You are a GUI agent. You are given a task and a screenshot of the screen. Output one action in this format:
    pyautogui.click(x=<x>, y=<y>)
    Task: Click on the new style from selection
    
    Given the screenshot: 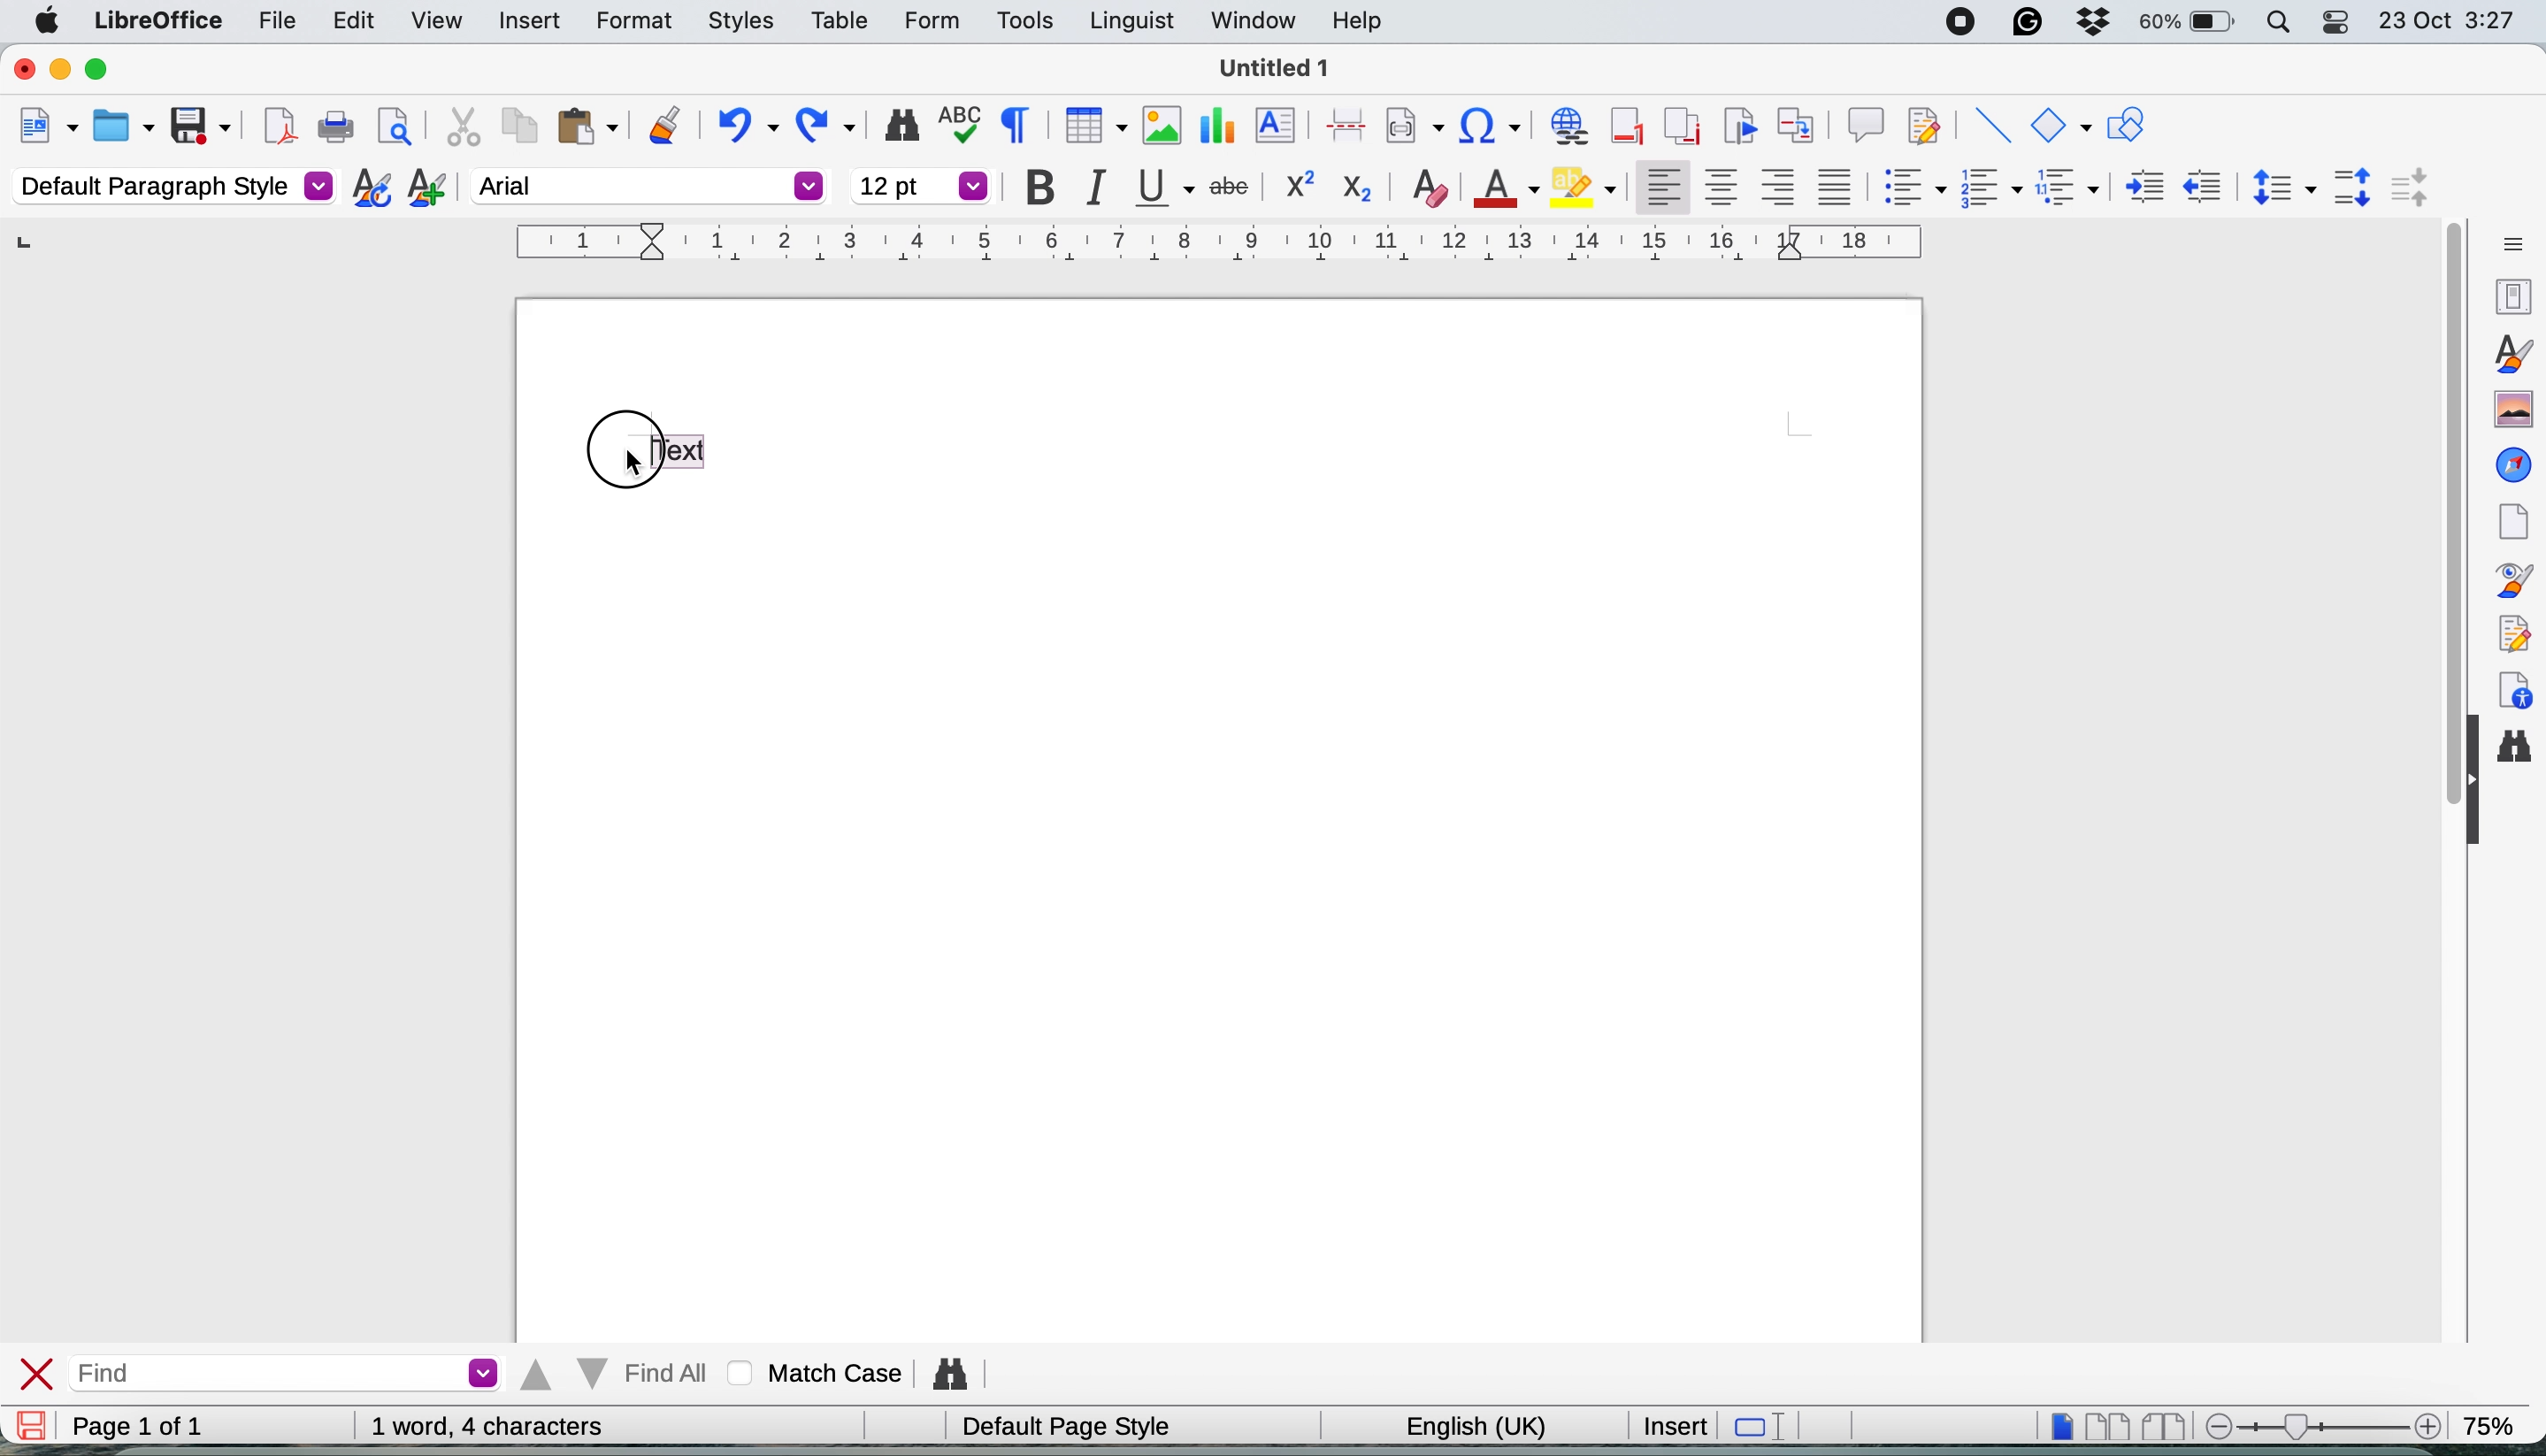 What is the action you would take?
    pyautogui.click(x=423, y=190)
    